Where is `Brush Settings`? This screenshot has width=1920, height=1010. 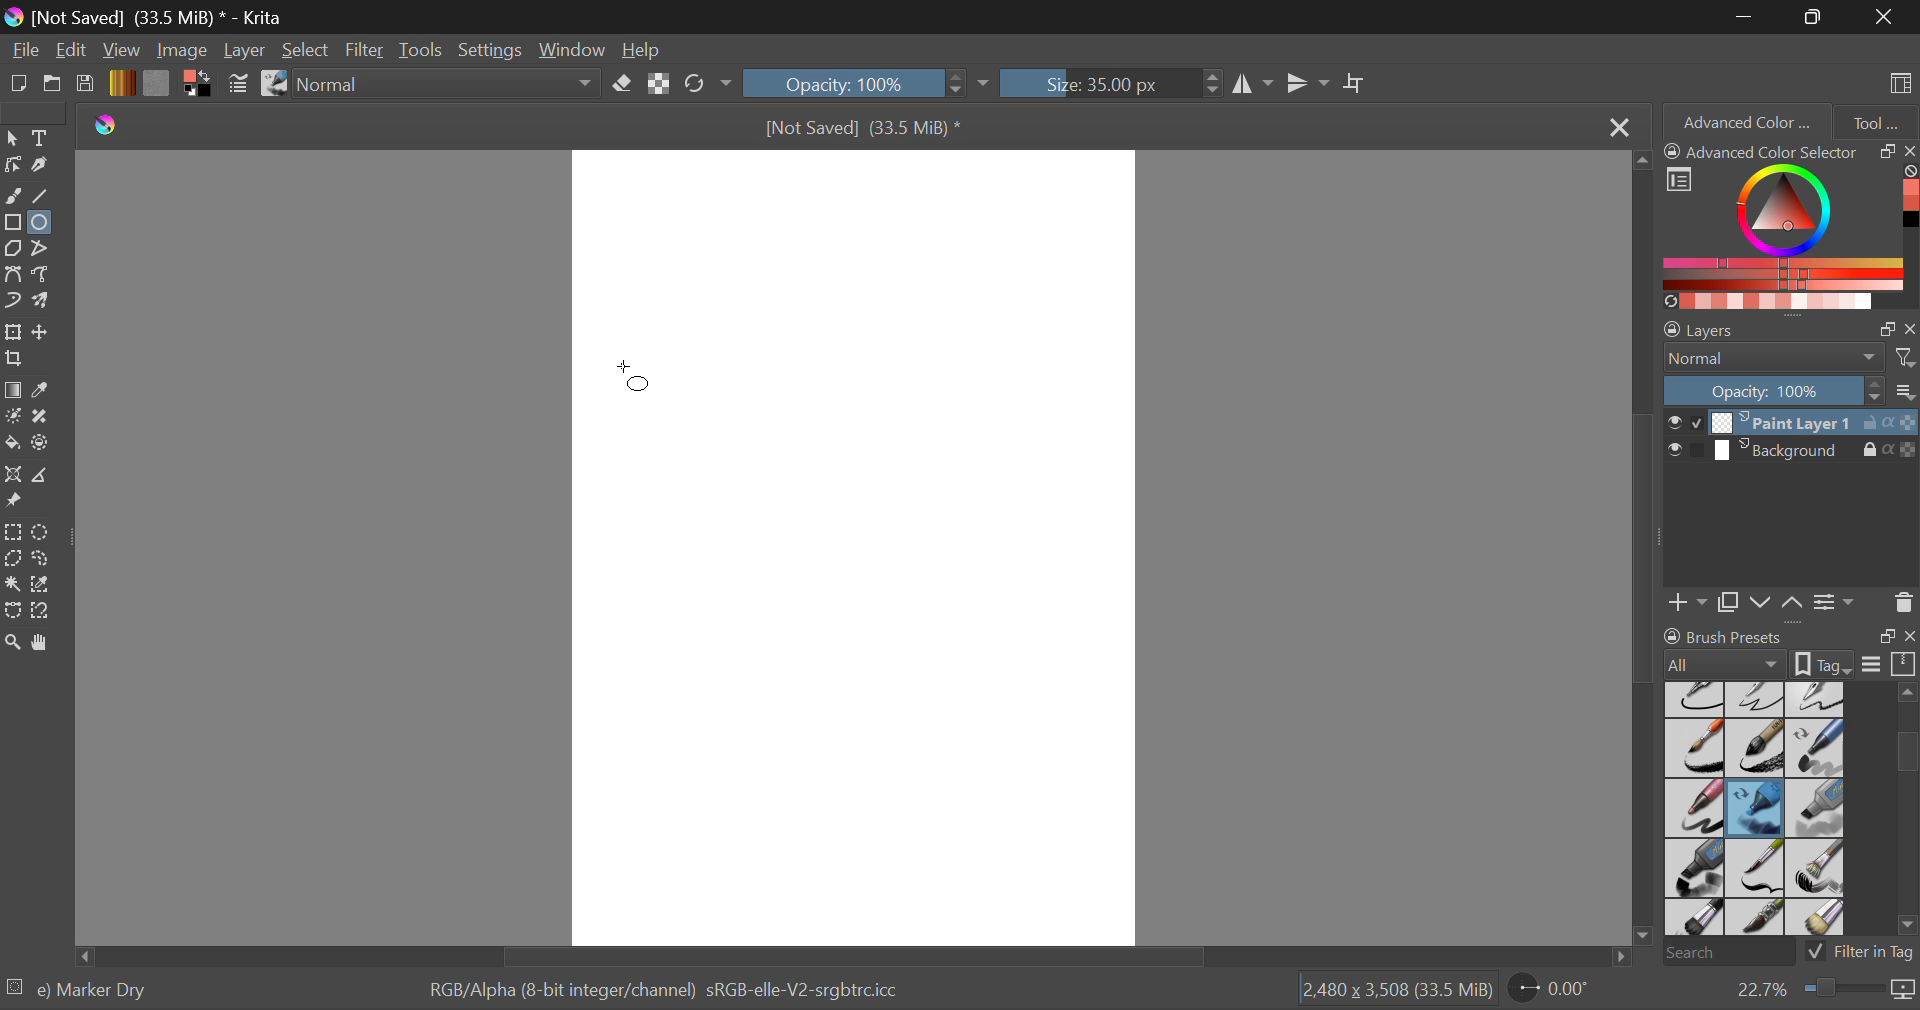 Brush Settings is located at coordinates (237, 85).